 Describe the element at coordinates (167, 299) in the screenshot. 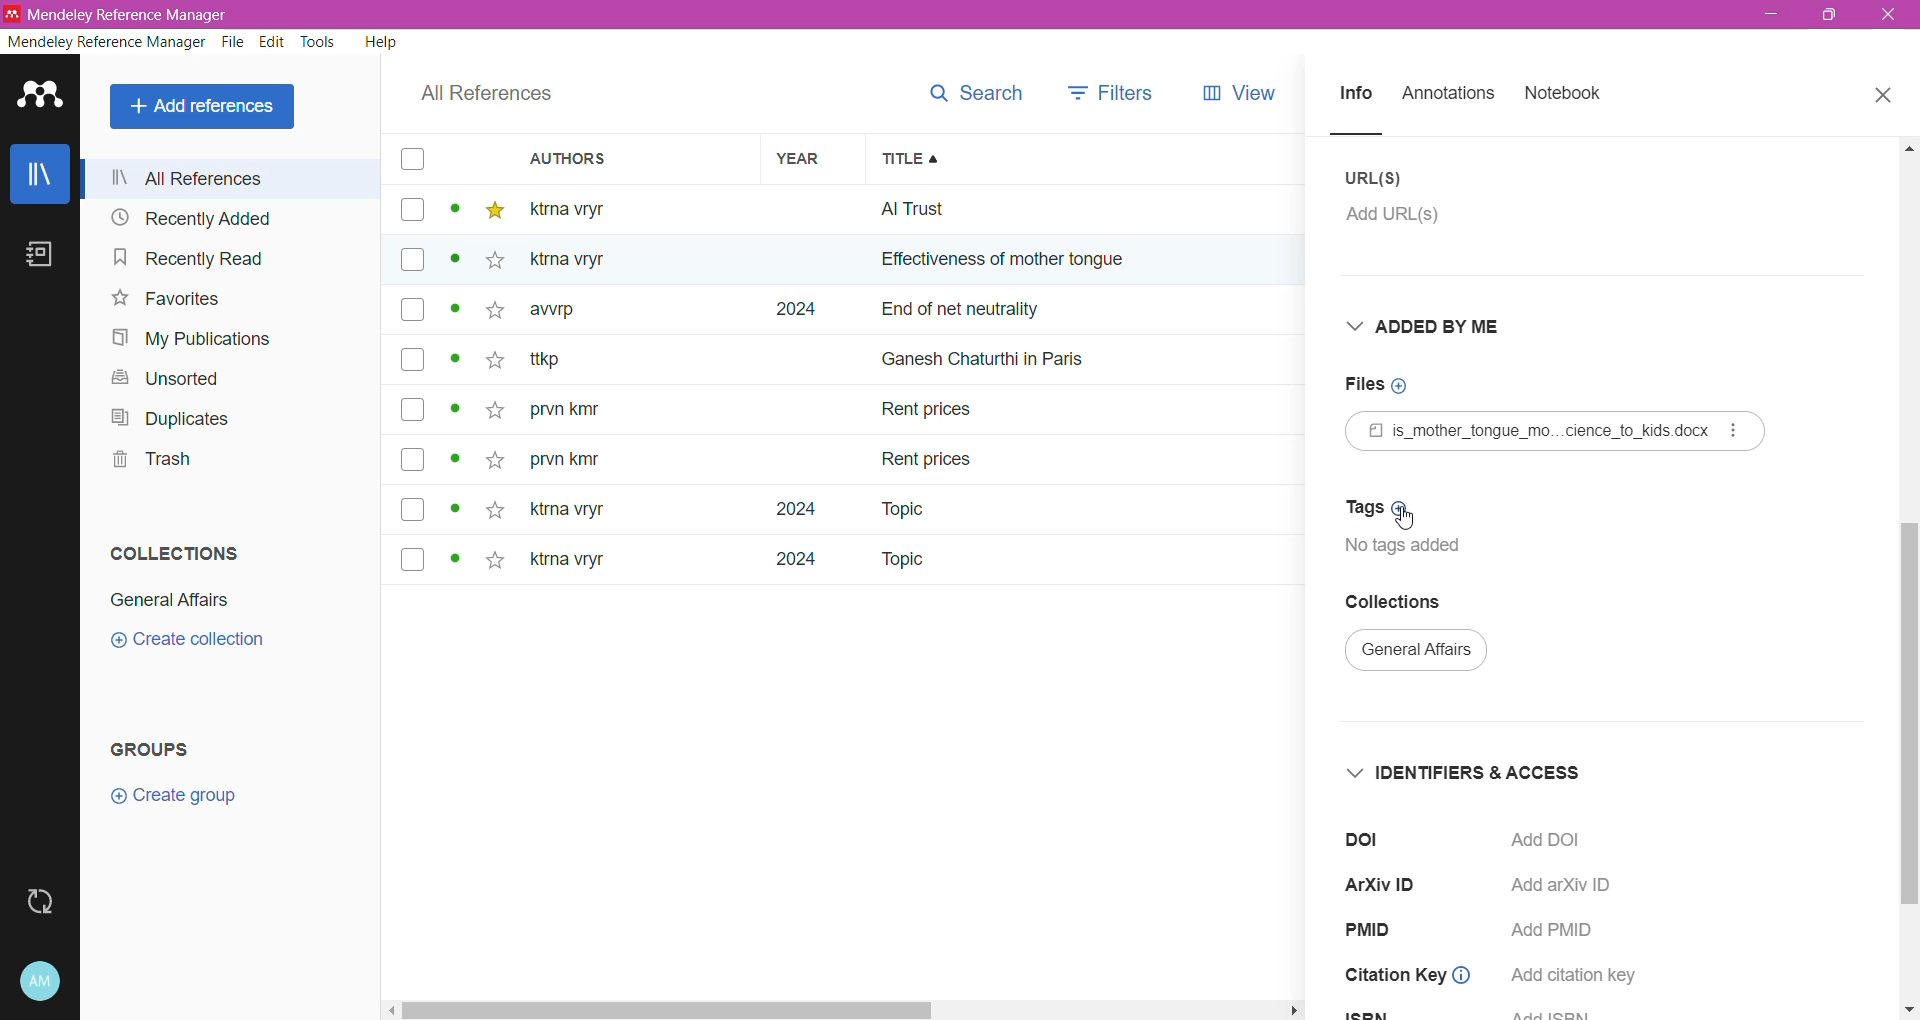

I see `Favorites` at that location.